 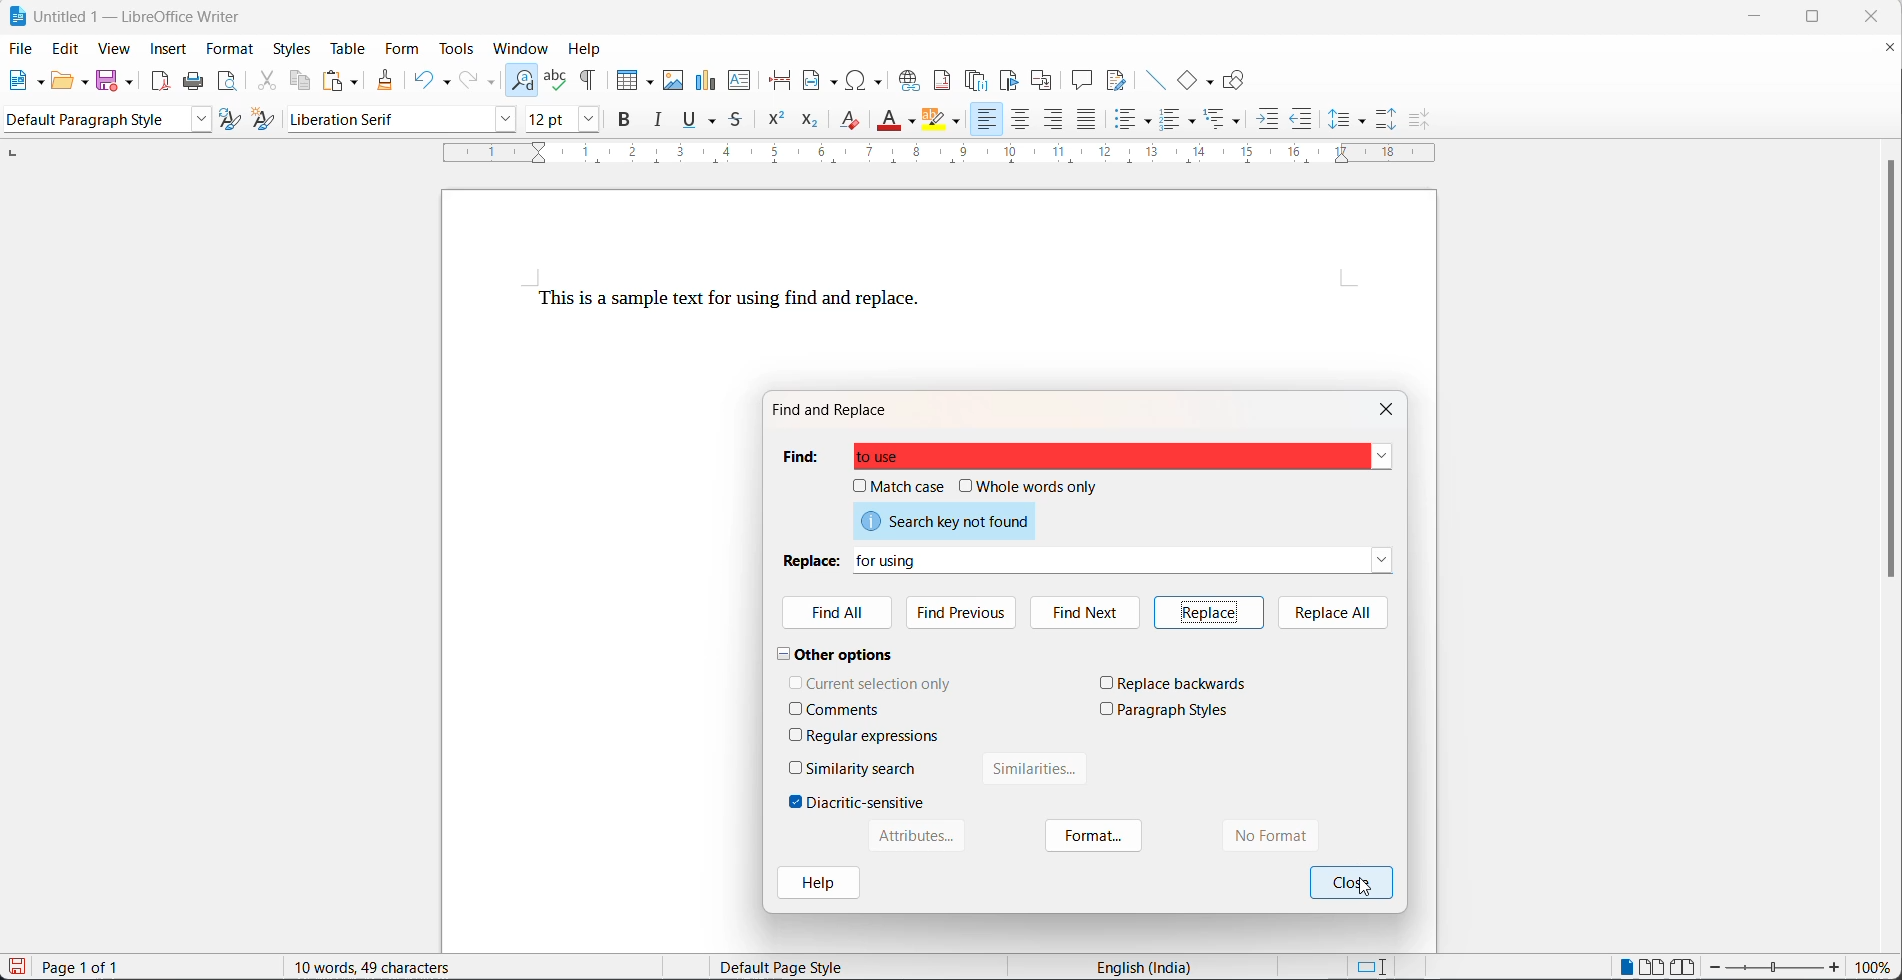 What do you see at coordinates (1302, 122) in the screenshot?
I see `decrease indent` at bounding box center [1302, 122].